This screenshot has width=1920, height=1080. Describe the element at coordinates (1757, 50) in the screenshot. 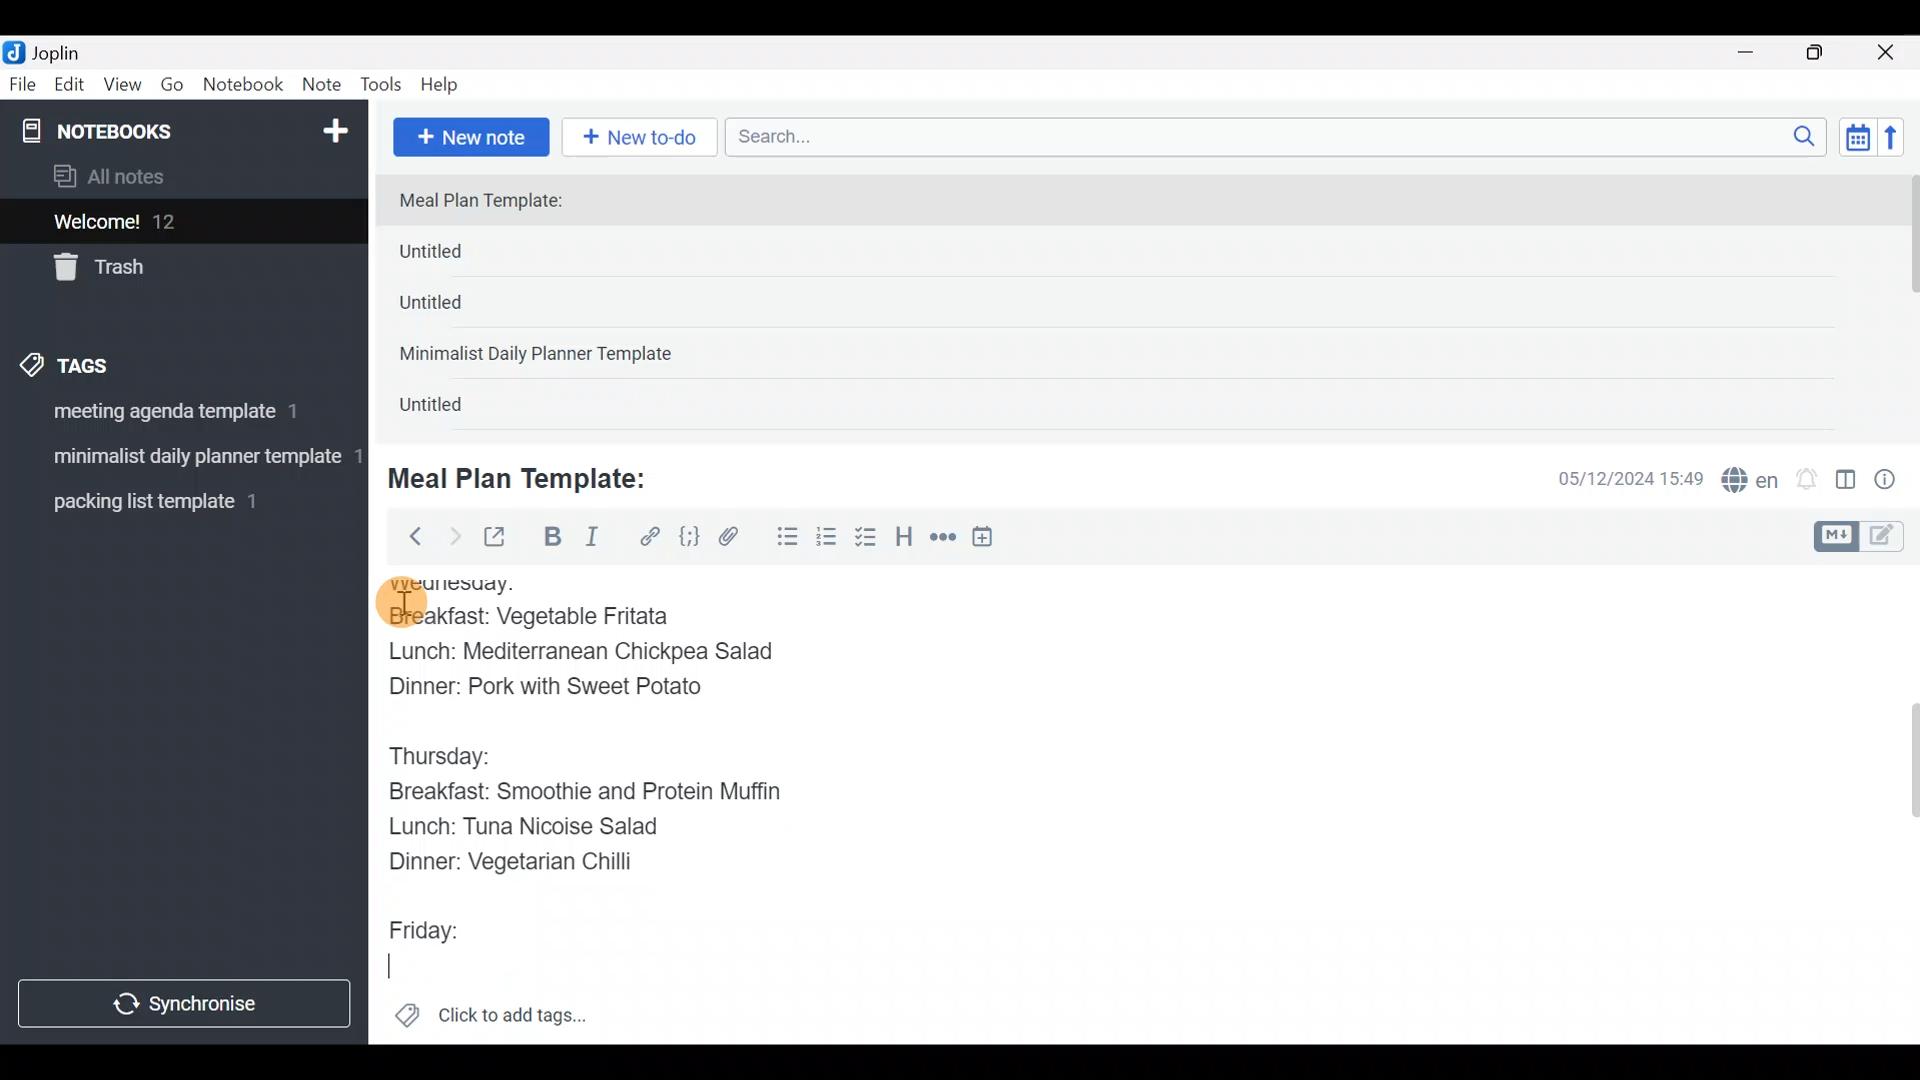

I see `Minimize` at that location.